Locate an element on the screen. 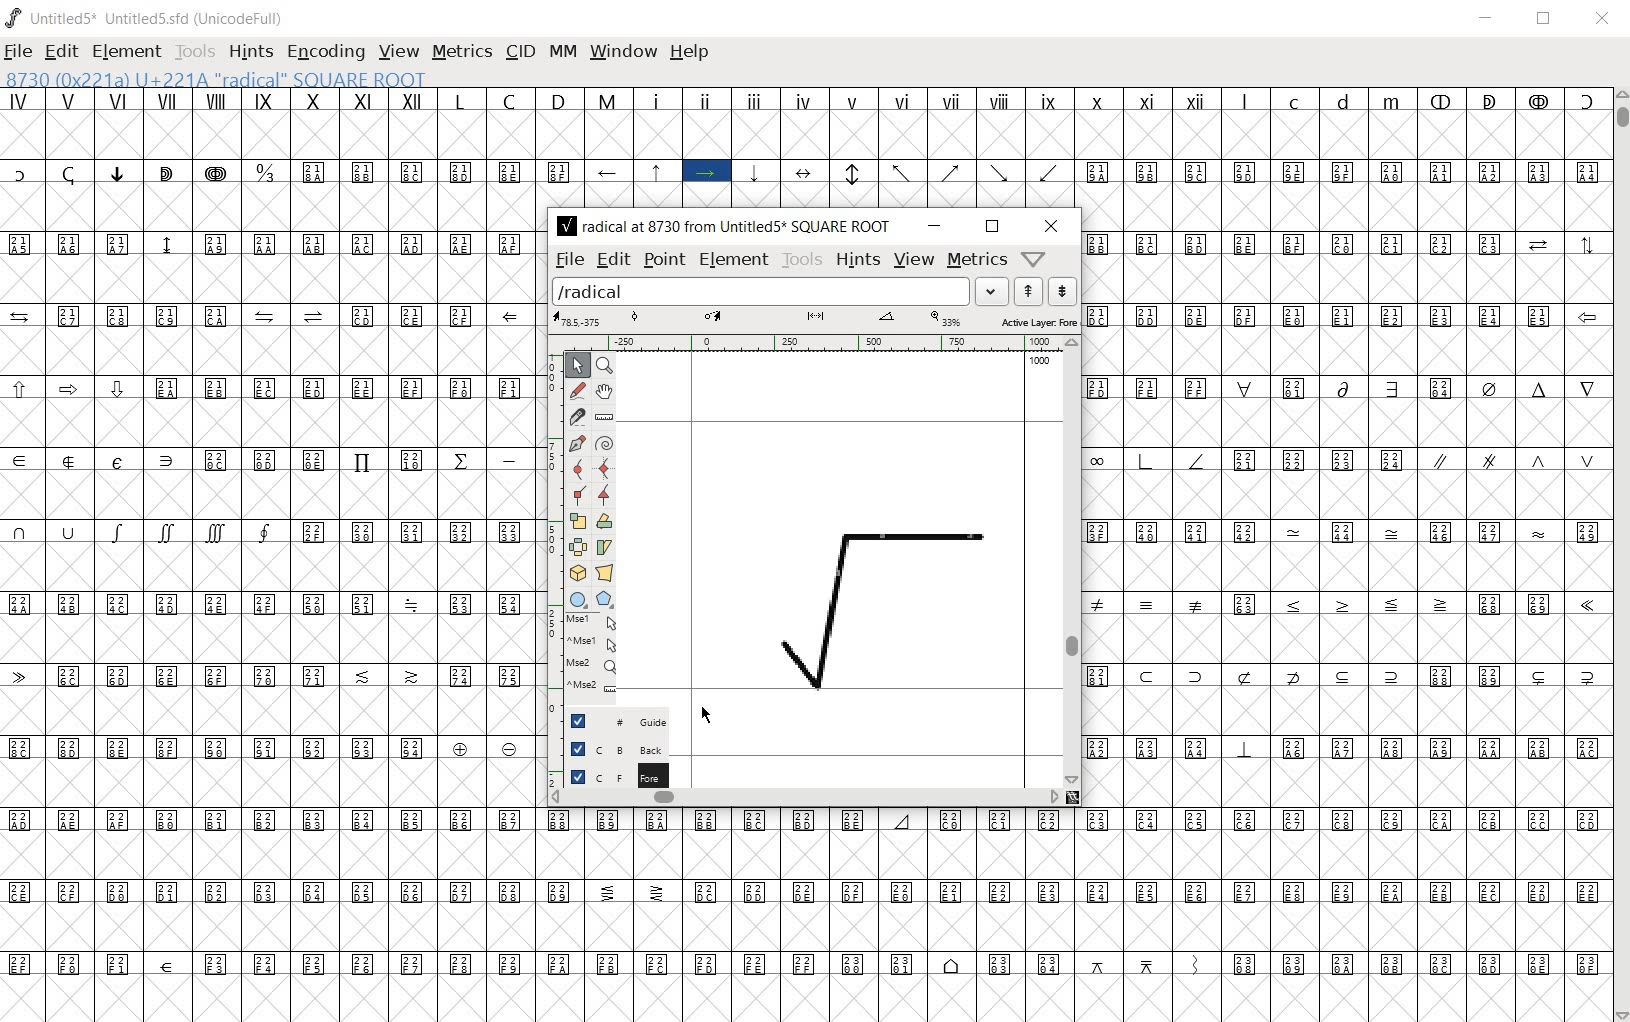  MINIMIZE is located at coordinates (1486, 19).